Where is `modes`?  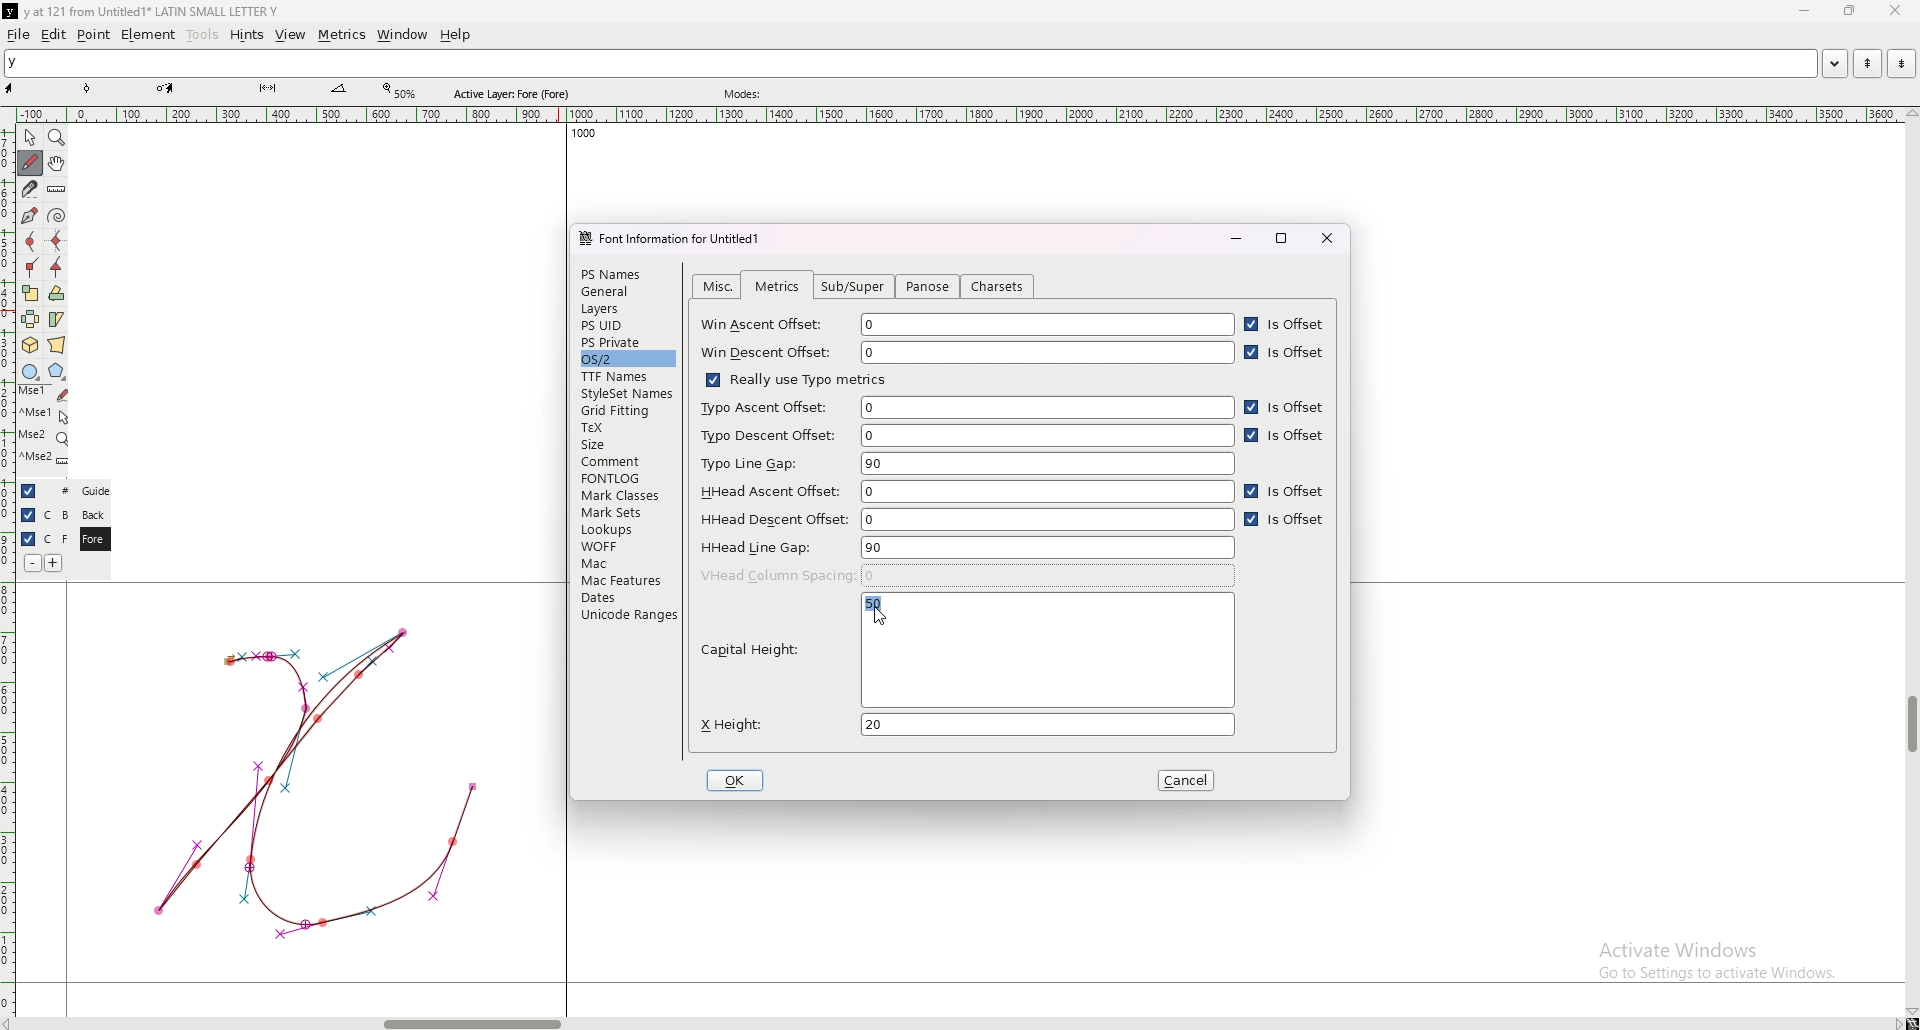
modes is located at coordinates (745, 94).